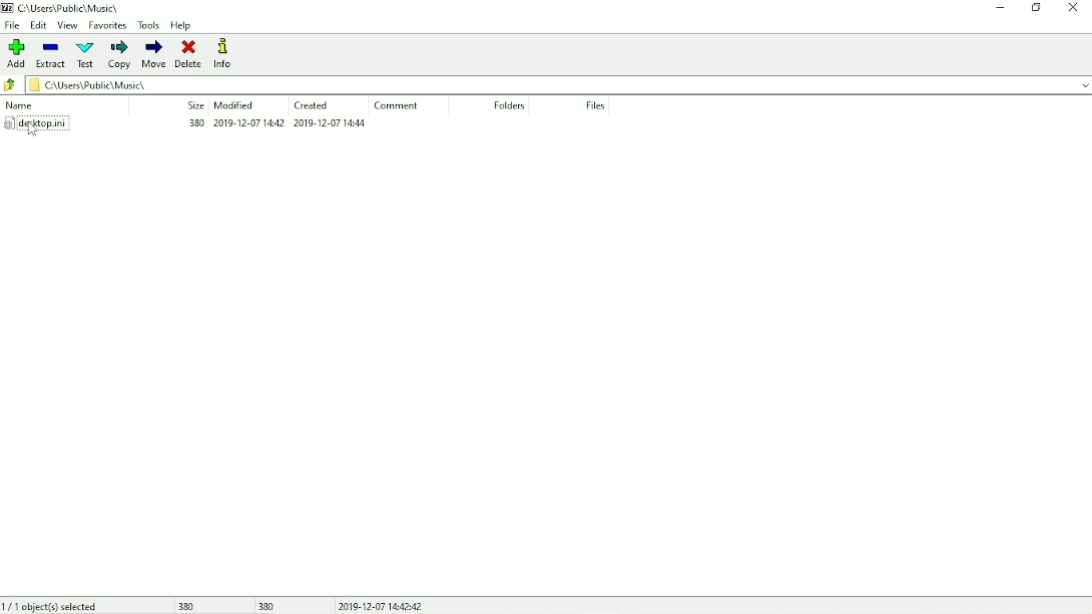 This screenshot has width=1092, height=614. Describe the element at coordinates (1001, 8) in the screenshot. I see `Minimize` at that location.